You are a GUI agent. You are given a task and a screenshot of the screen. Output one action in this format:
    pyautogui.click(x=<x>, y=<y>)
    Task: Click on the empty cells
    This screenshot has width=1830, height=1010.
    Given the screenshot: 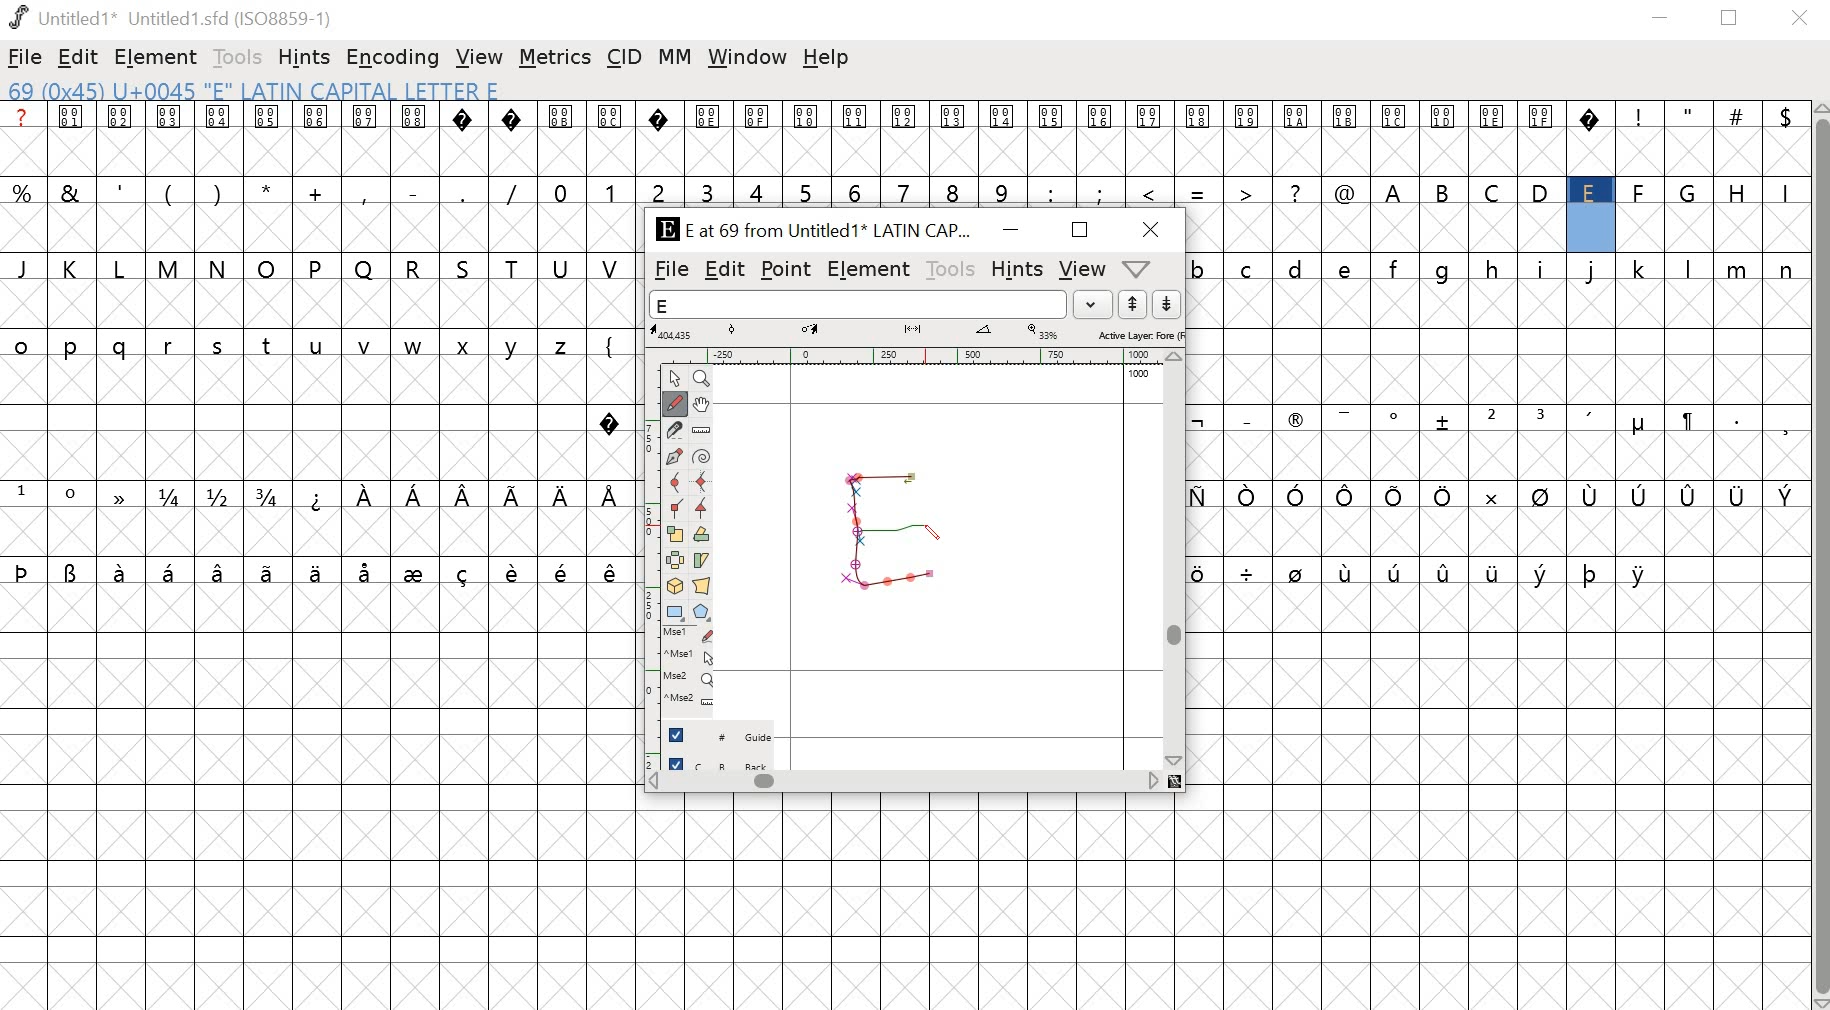 What is the action you would take?
    pyautogui.click(x=1500, y=457)
    